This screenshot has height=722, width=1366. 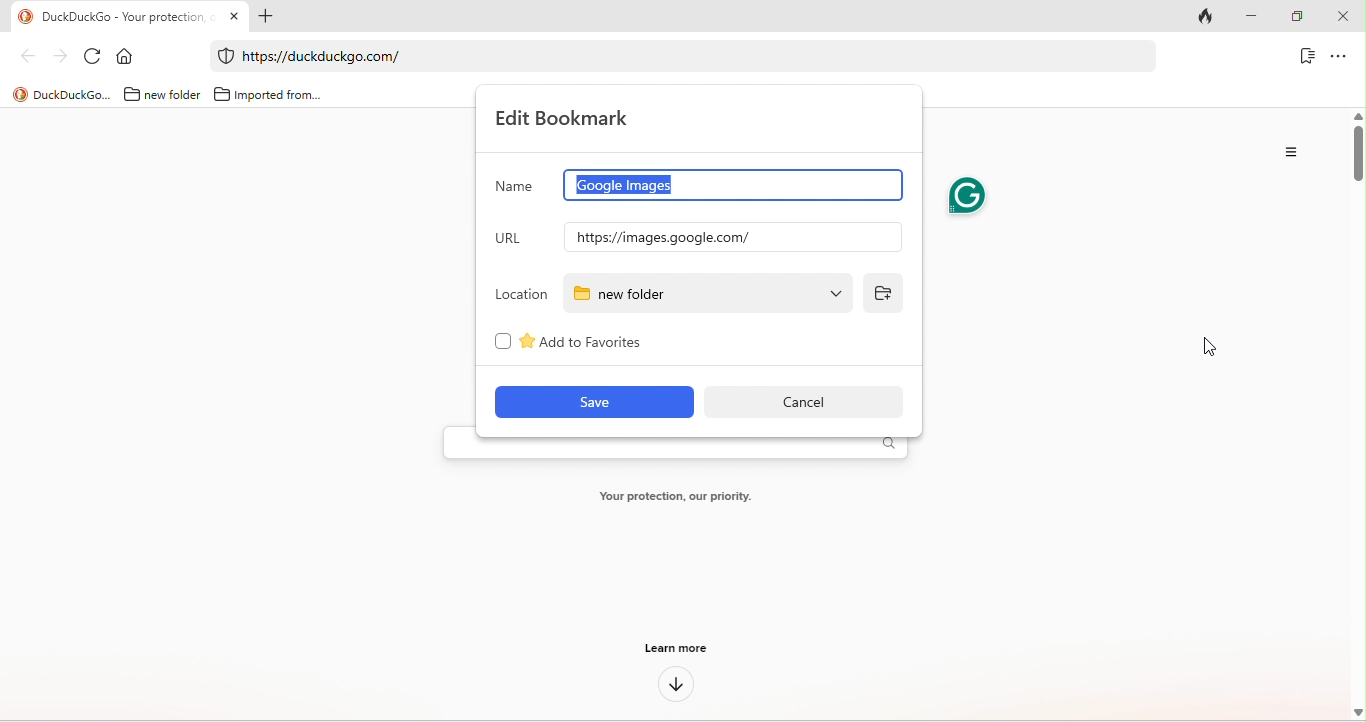 What do you see at coordinates (22, 59) in the screenshot?
I see `back` at bounding box center [22, 59].